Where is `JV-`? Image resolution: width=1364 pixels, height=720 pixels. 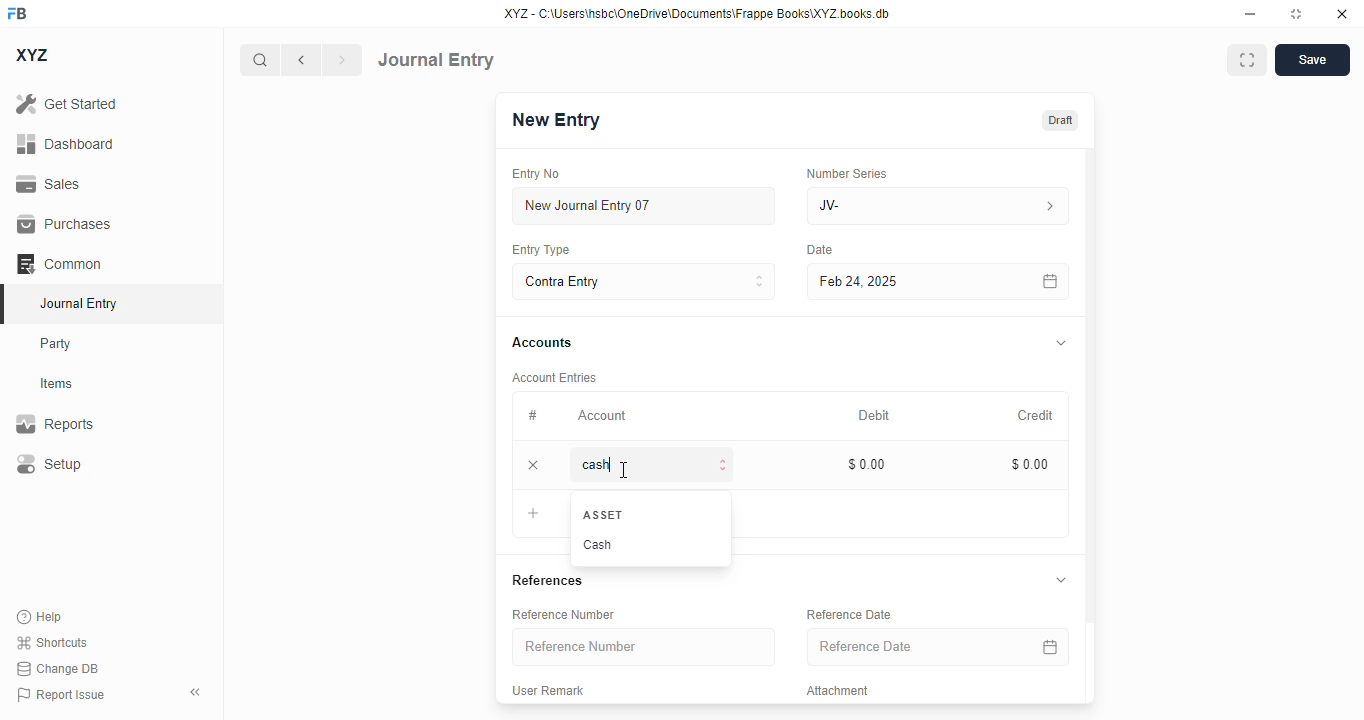
JV- is located at coordinates (938, 206).